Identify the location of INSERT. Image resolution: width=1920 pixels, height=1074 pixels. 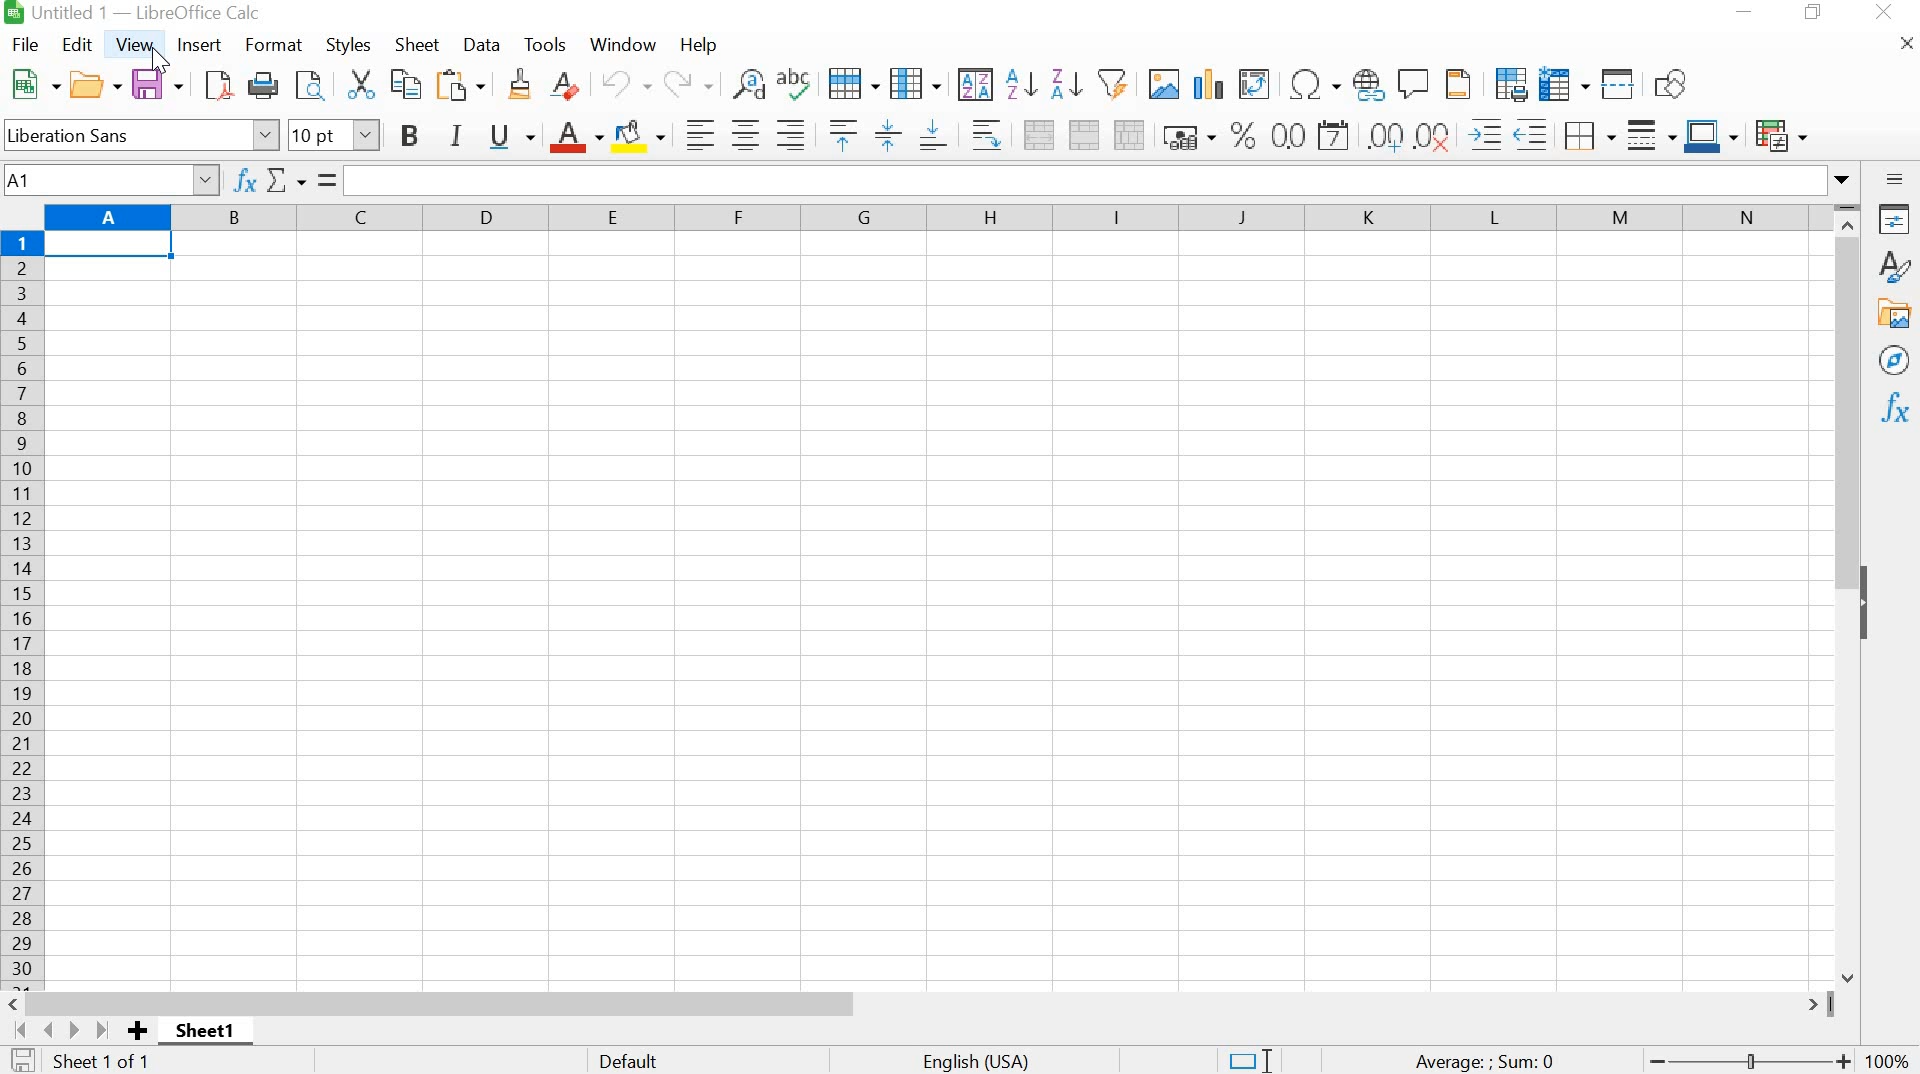
(200, 45).